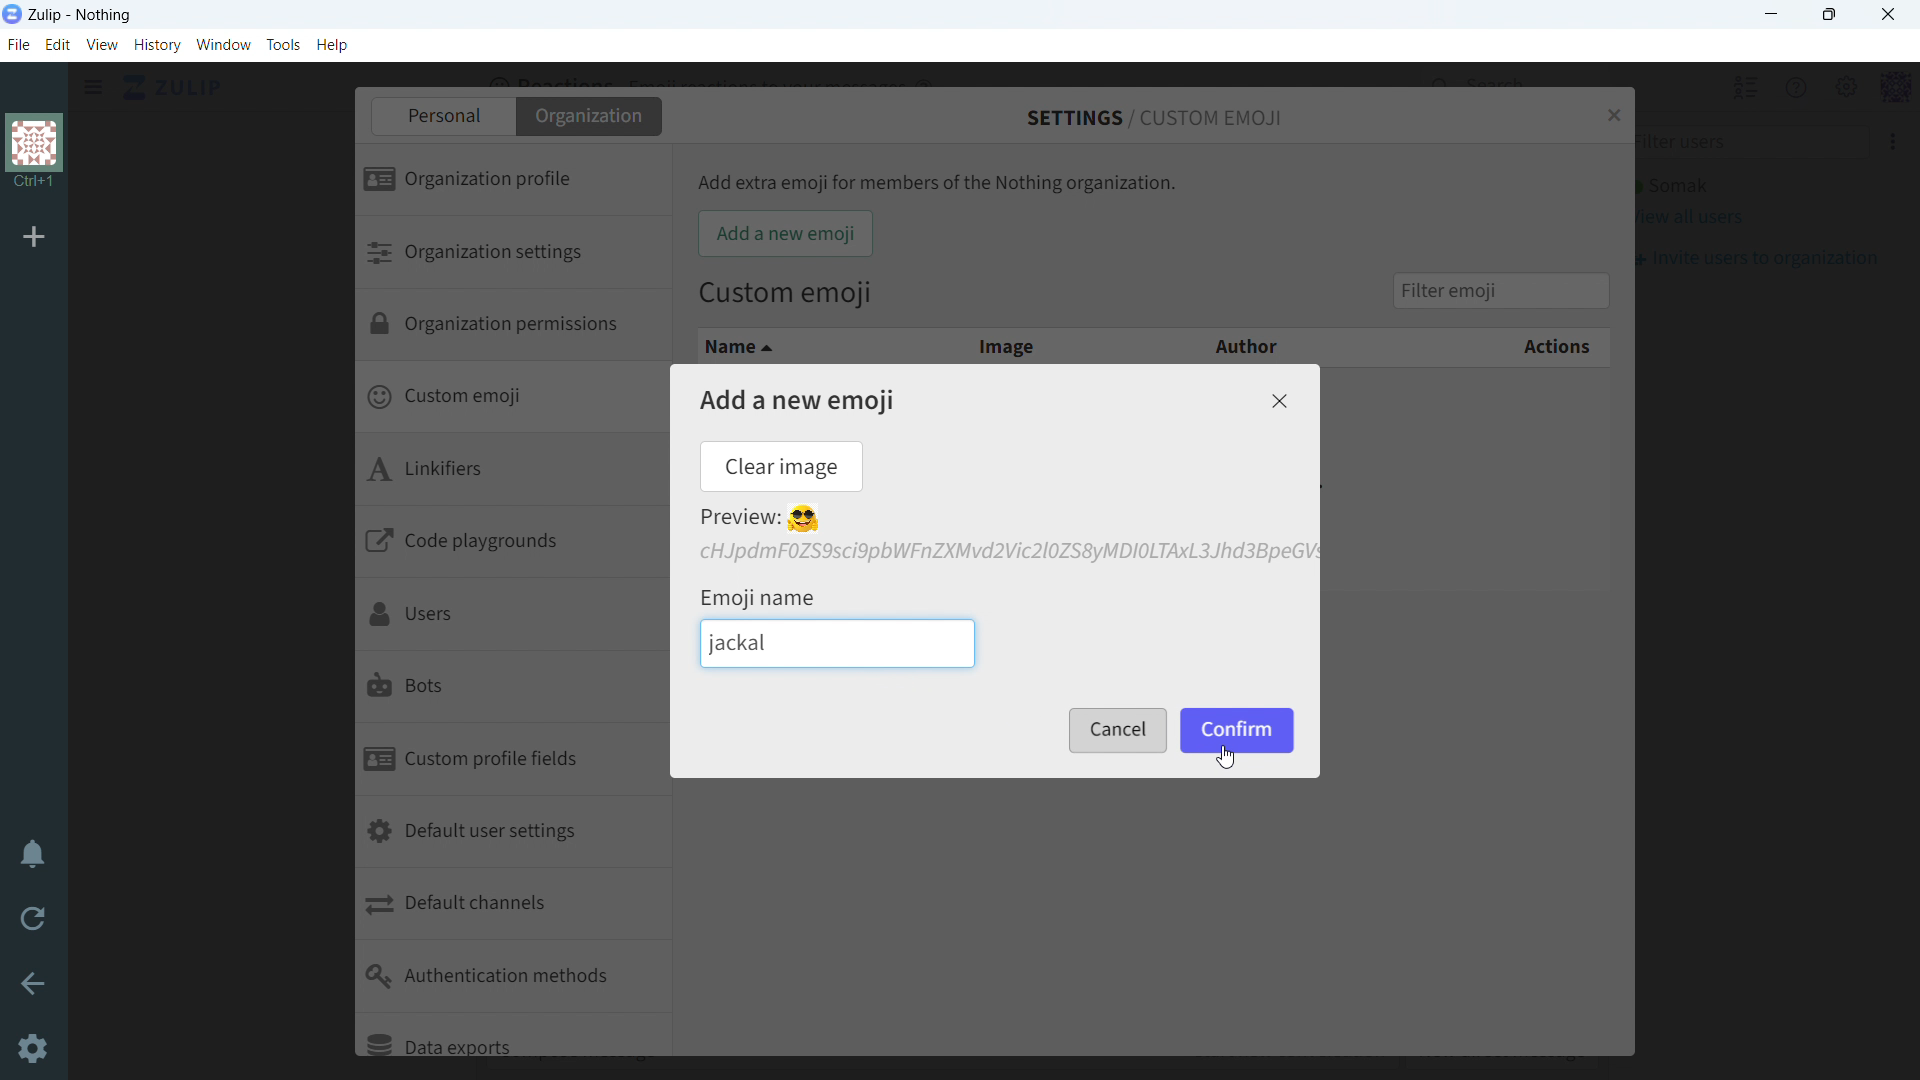 This screenshot has height=1080, width=1920. Describe the element at coordinates (224, 45) in the screenshot. I see `window` at that location.